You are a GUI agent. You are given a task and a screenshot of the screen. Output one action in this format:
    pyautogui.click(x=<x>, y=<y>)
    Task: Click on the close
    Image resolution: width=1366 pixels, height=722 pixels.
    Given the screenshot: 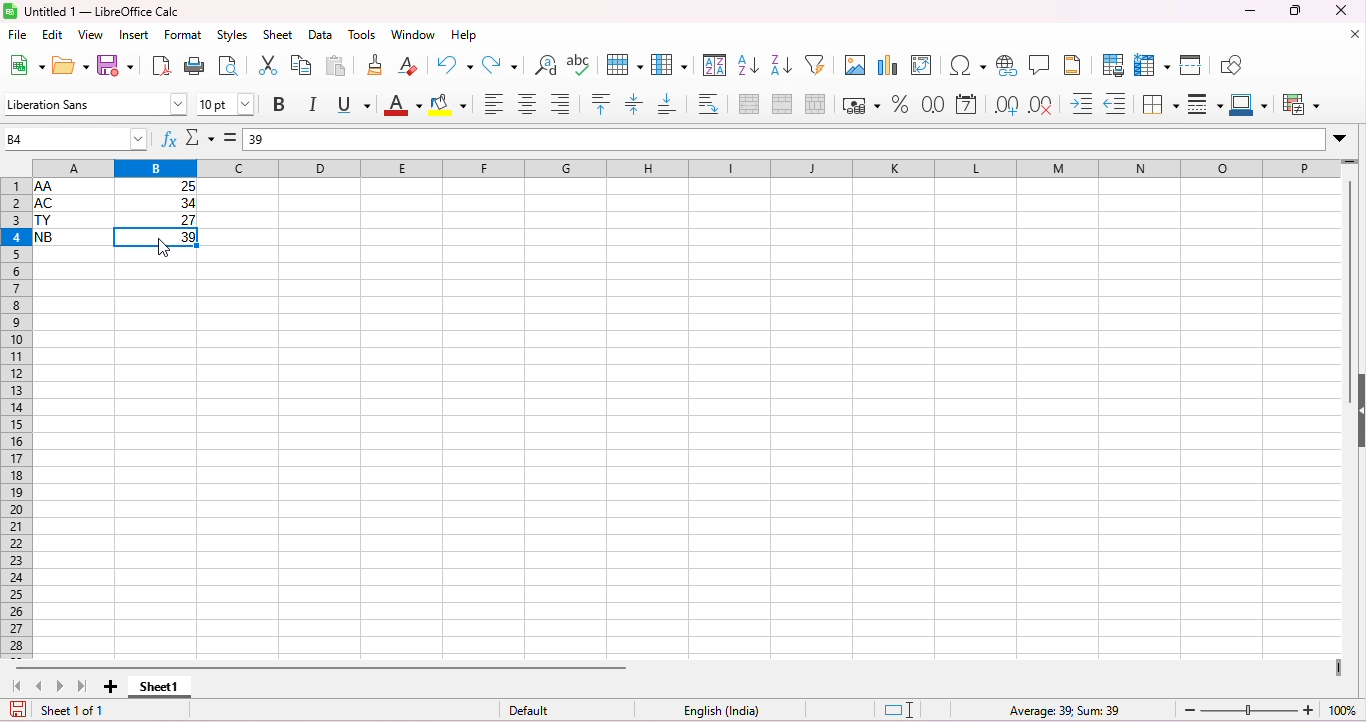 What is the action you would take?
    pyautogui.click(x=1341, y=10)
    